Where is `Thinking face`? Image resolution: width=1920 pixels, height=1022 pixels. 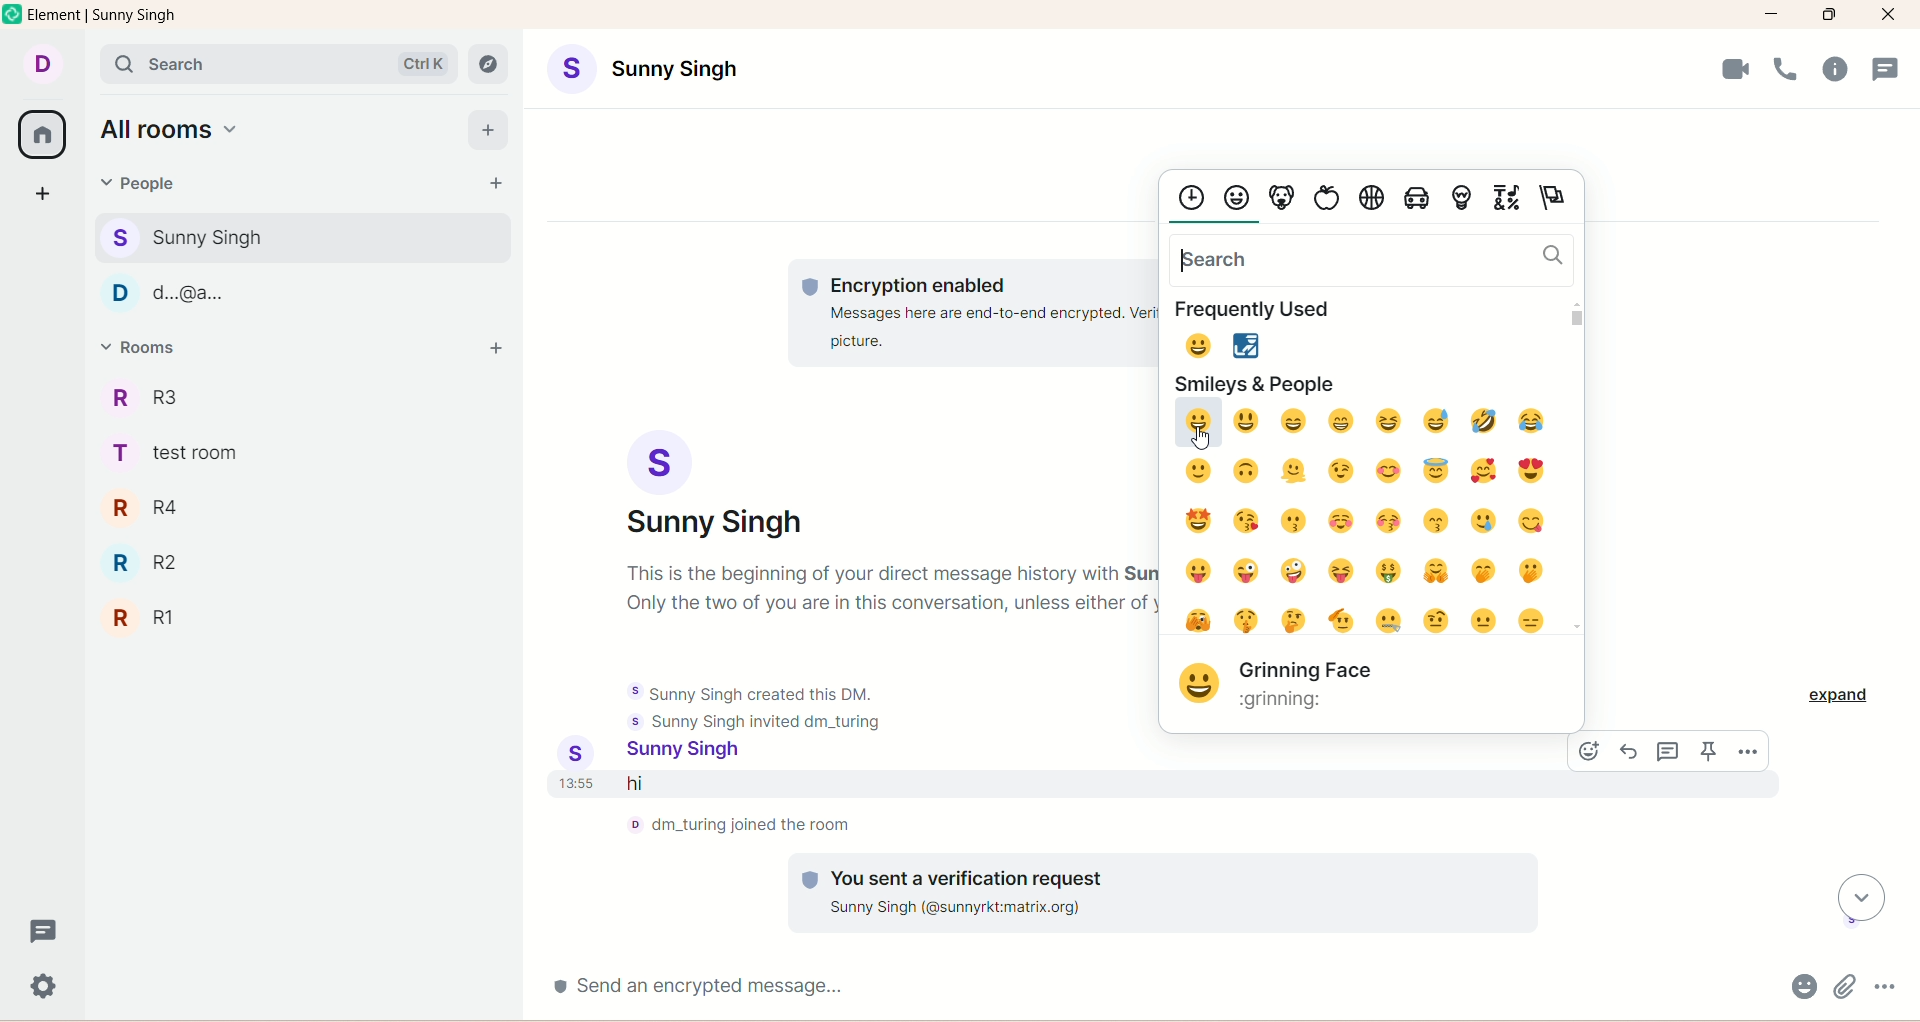 Thinking face is located at coordinates (1293, 620).